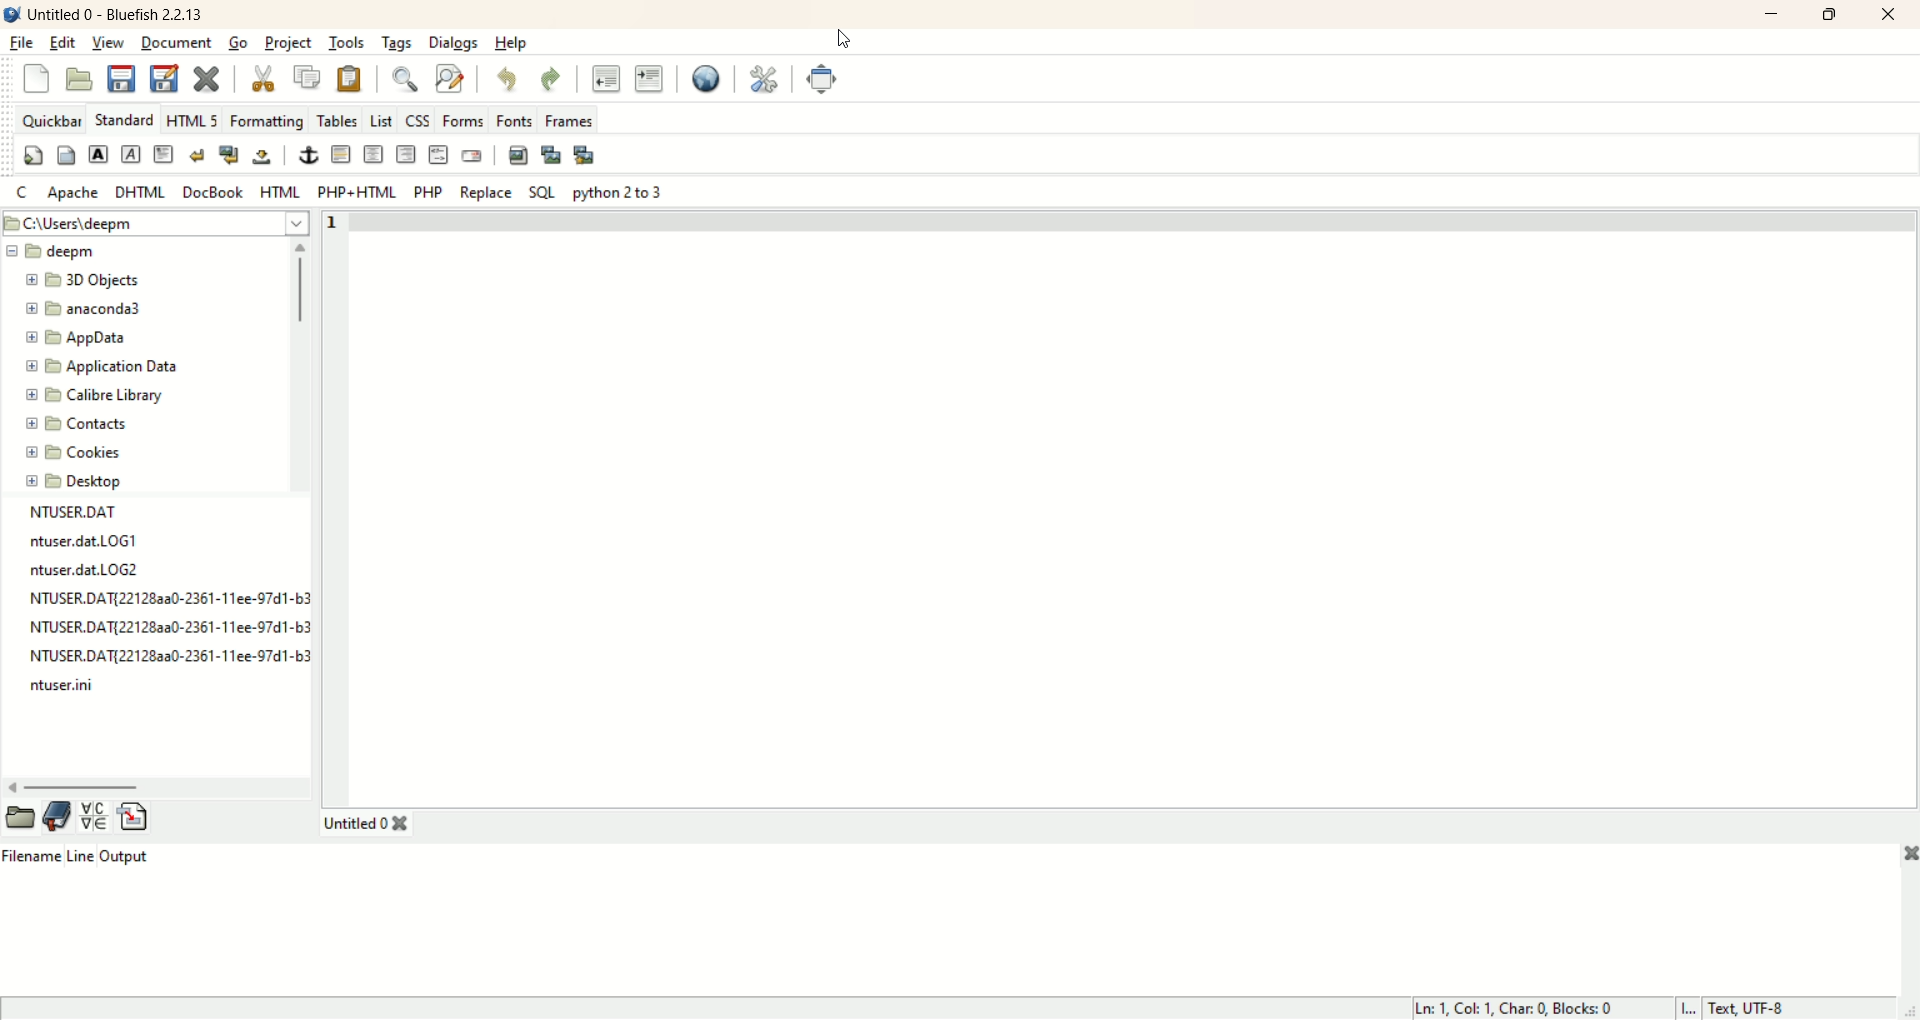  Describe the element at coordinates (516, 154) in the screenshot. I see `insert image` at that location.